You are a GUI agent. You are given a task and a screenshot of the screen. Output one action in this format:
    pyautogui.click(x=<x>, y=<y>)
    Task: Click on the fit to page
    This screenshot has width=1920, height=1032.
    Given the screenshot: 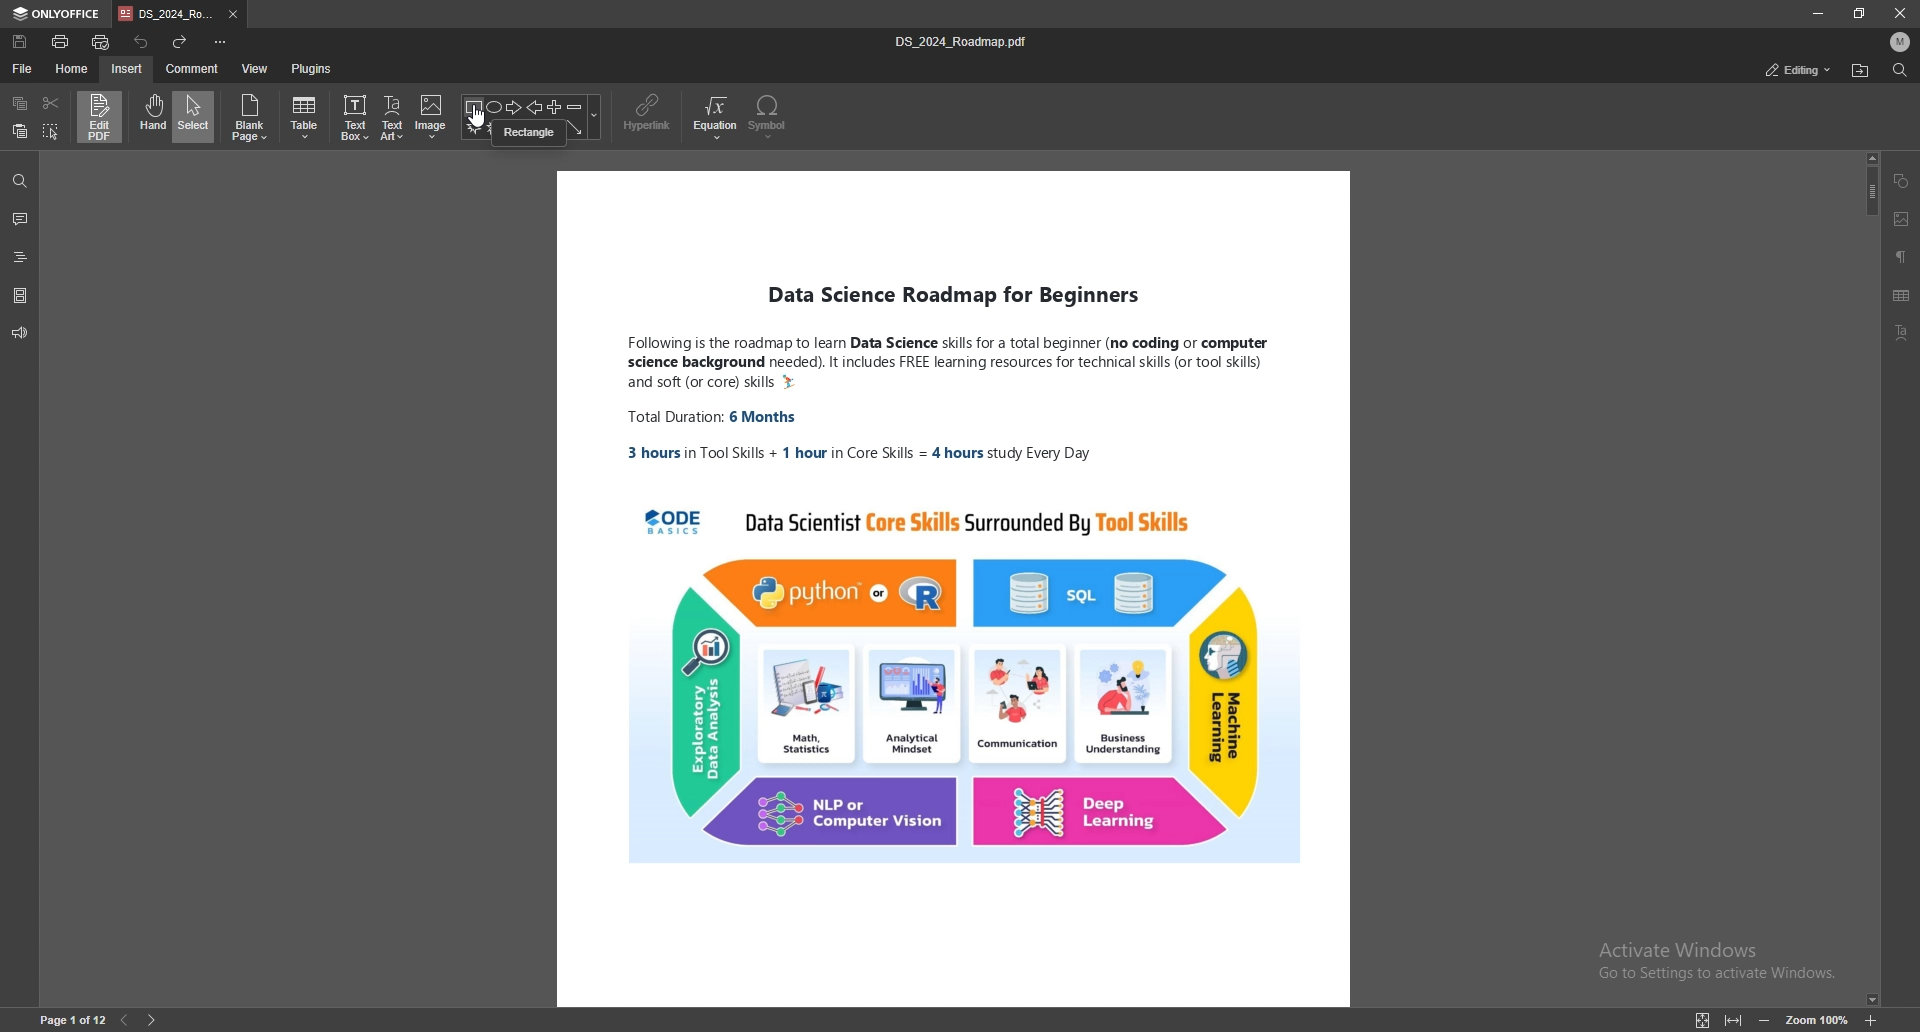 What is the action you would take?
    pyautogui.click(x=1701, y=1020)
    